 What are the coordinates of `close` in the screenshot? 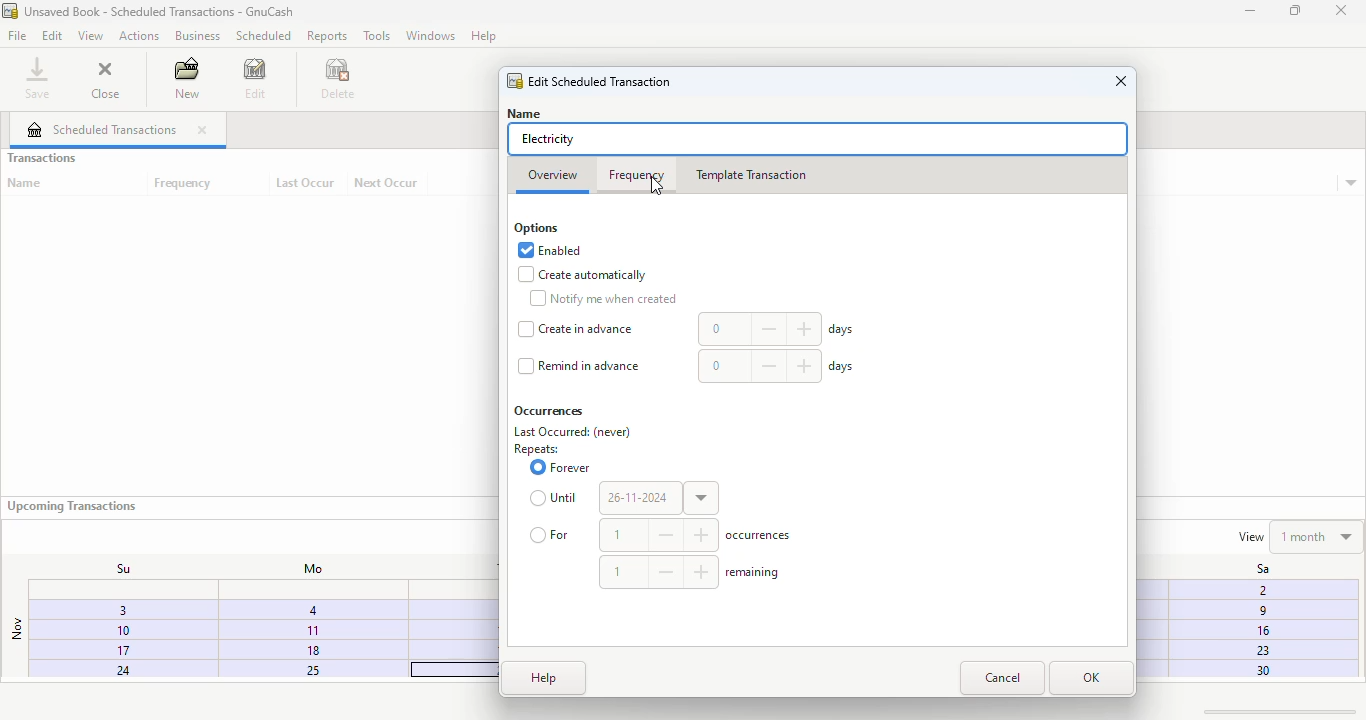 It's located at (105, 77).